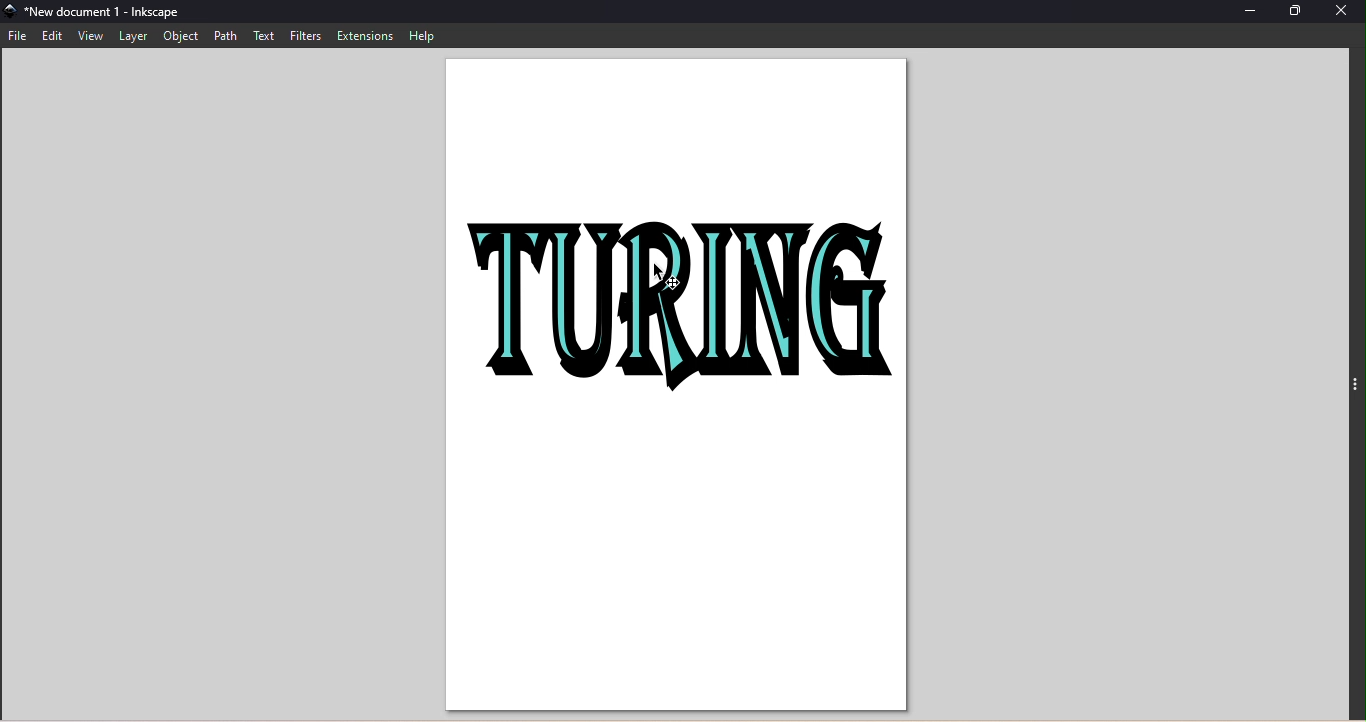  I want to click on Minimize, so click(1251, 11).